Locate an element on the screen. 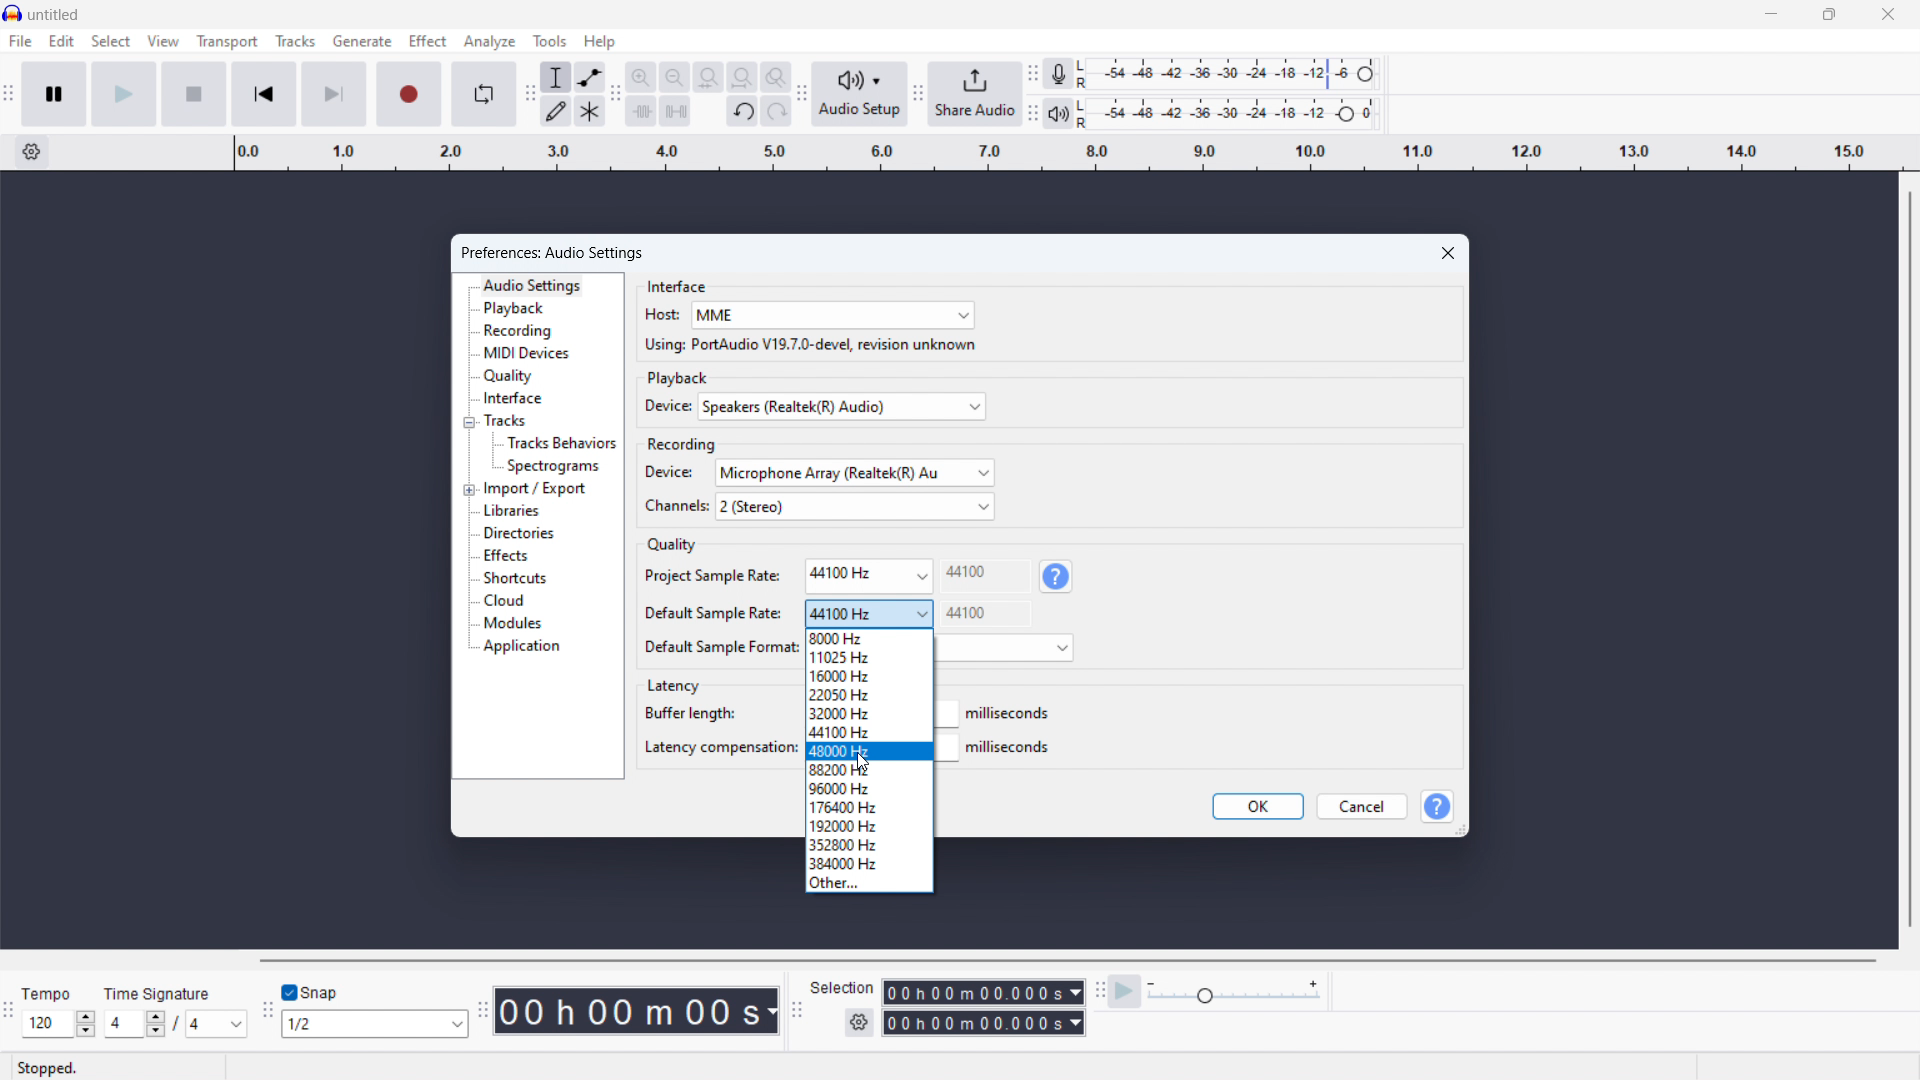  Using: port audio V19 .7 .0 devel, revision unknown  is located at coordinates (809, 345).